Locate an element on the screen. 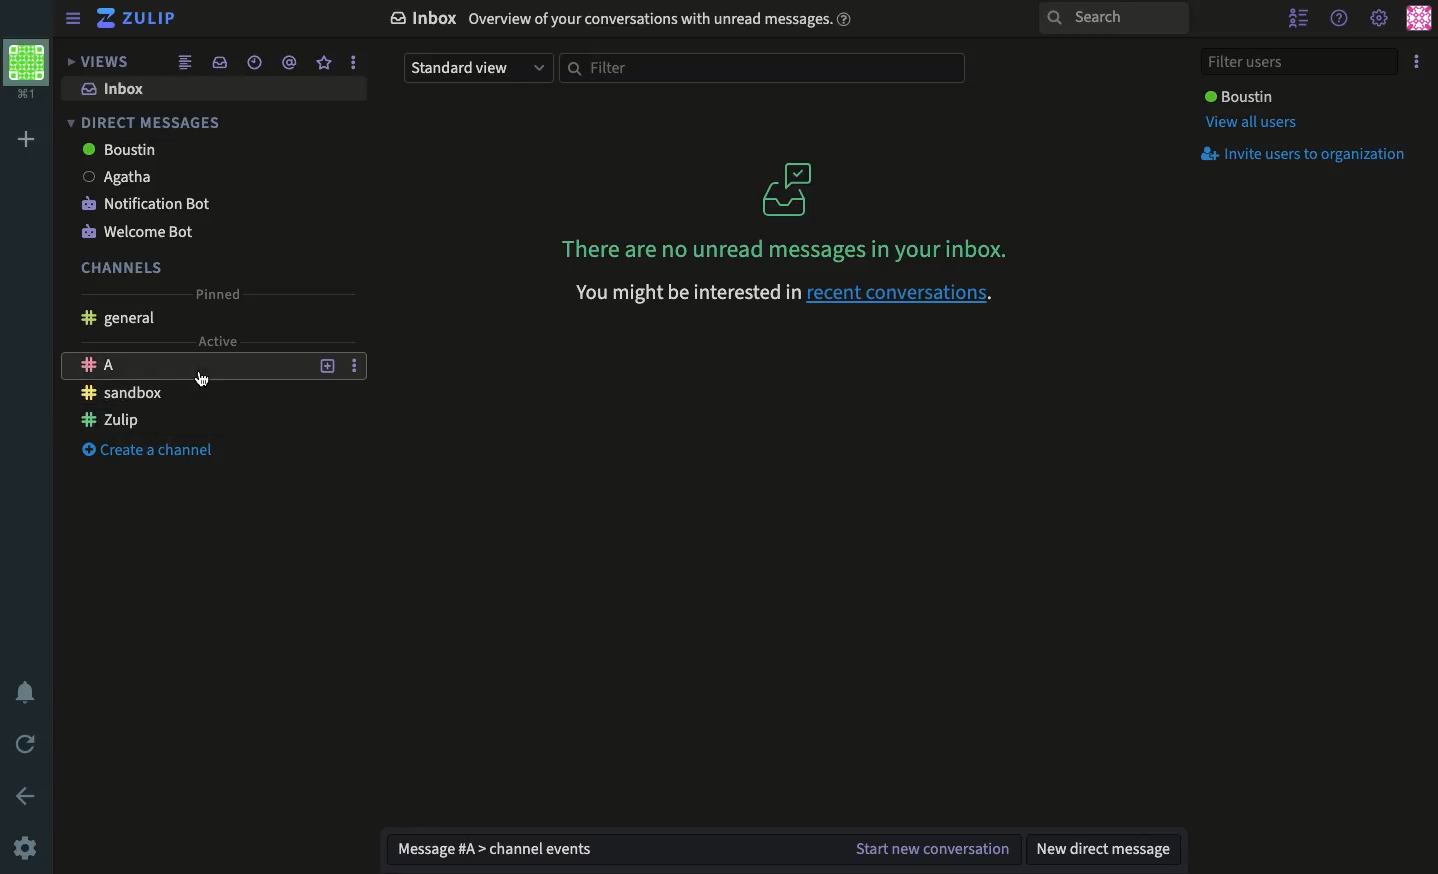 This screenshot has width=1438, height=874. cursor is located at coordinates (203, 380).